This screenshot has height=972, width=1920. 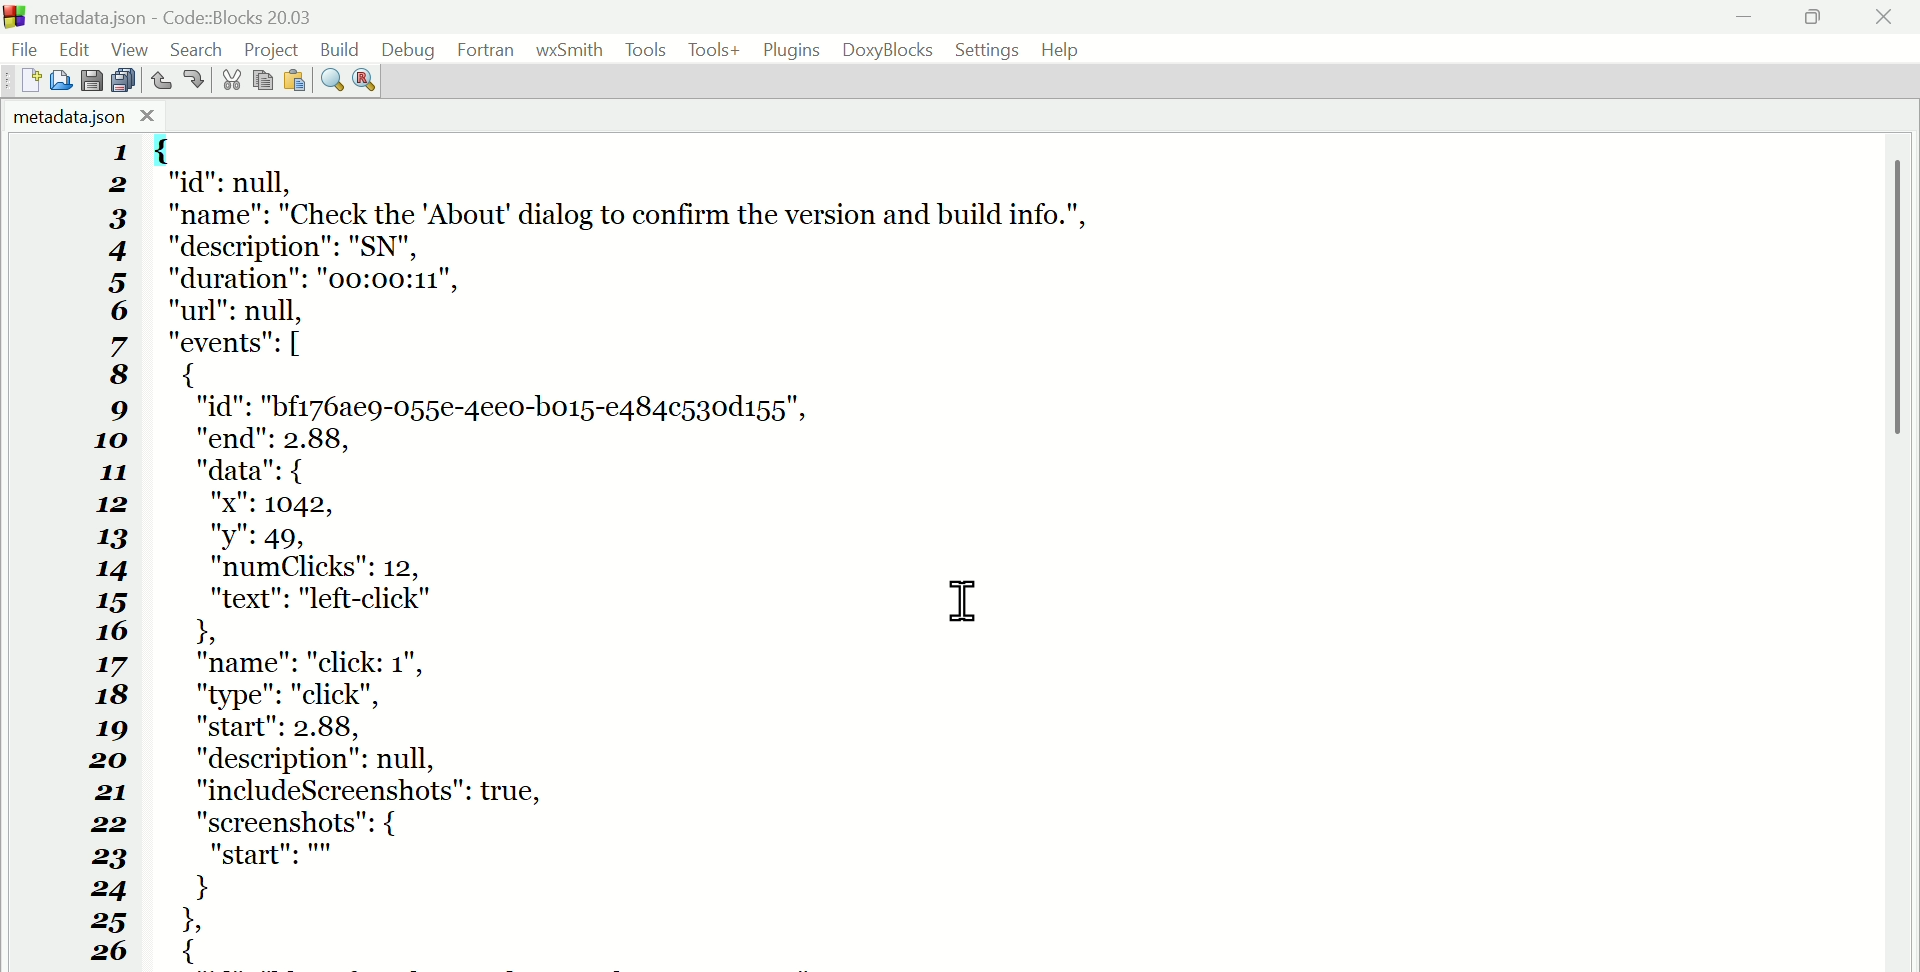 What do you see at coordinates (64, 78) in the screenshot?
I see `Open` at bounding box center [64, 78].